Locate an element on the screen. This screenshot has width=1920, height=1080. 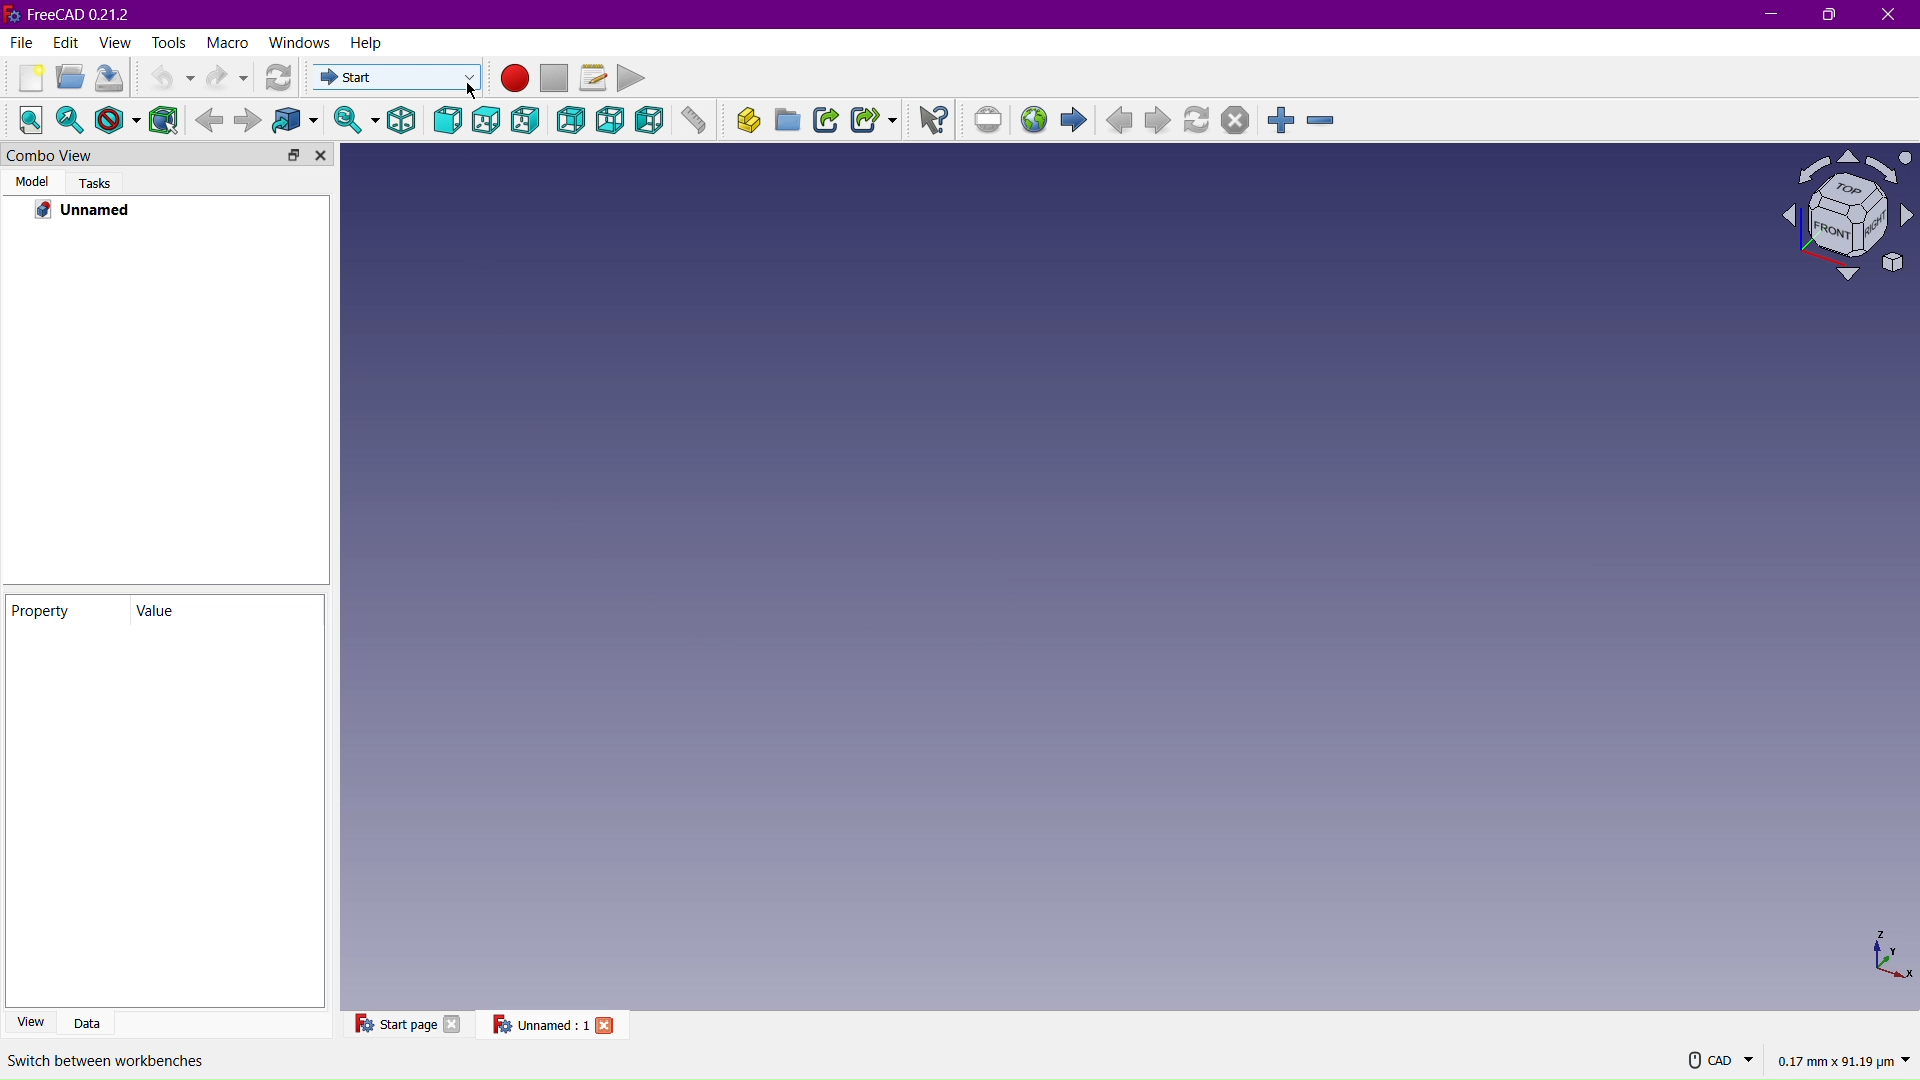
Isometric is located at coordinates (1838, 217).